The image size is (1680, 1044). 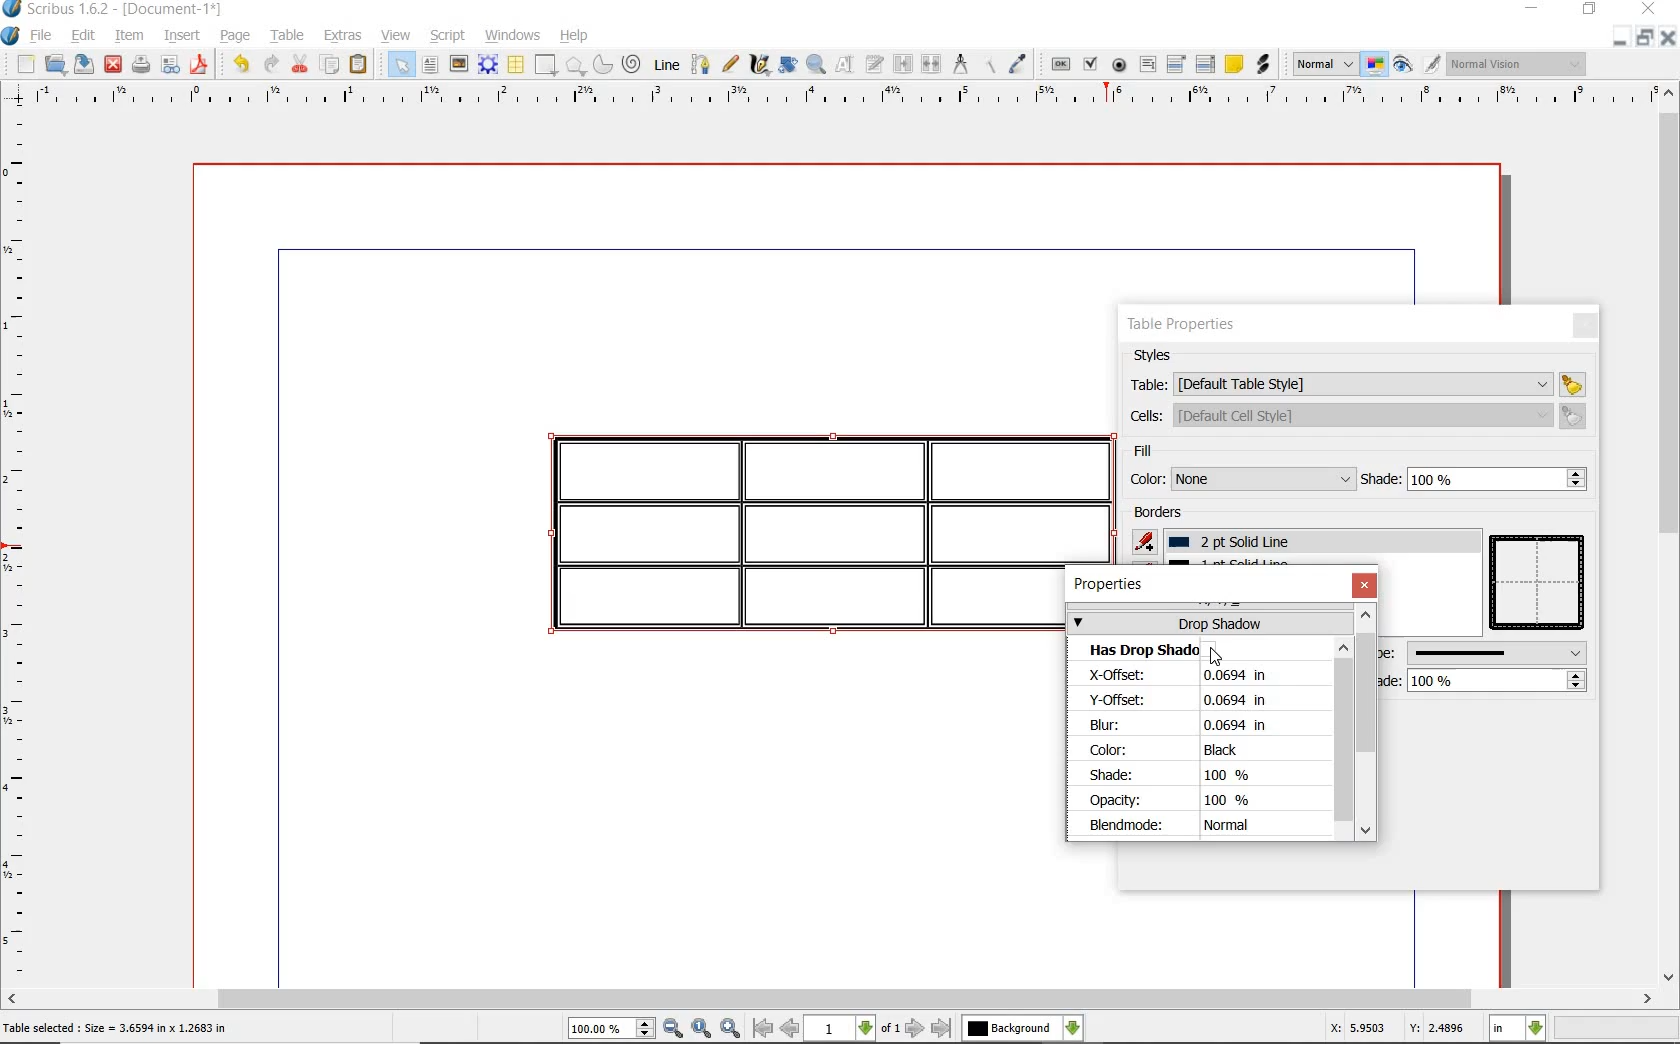 What do you see at coordinates (1159, 356) in the screenshot?
I see `styles` at bounding box center [1159, 356].